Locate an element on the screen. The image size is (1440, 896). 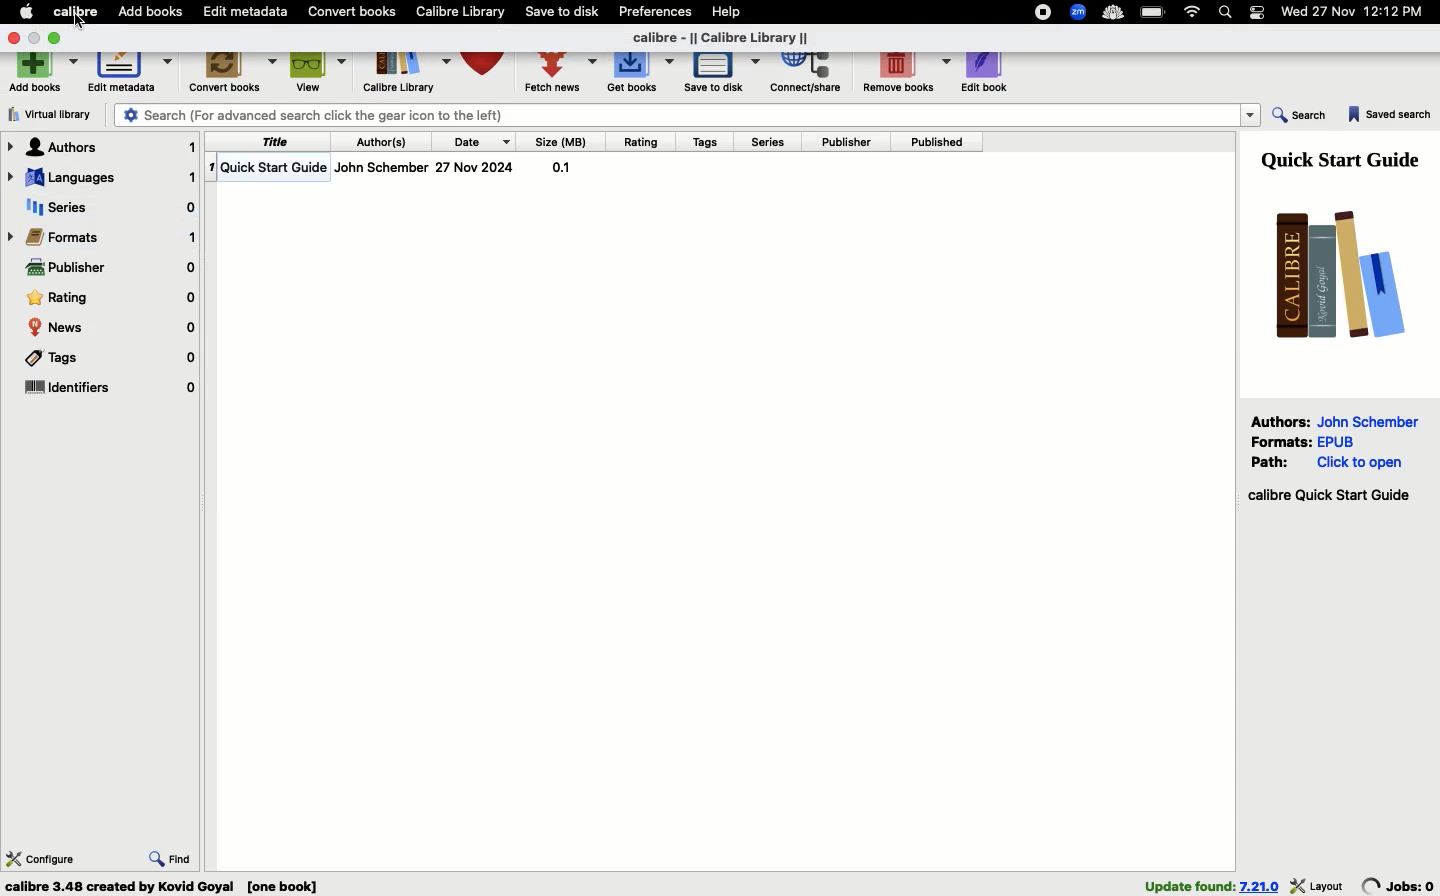
Series is located at coordinates (769, 142).